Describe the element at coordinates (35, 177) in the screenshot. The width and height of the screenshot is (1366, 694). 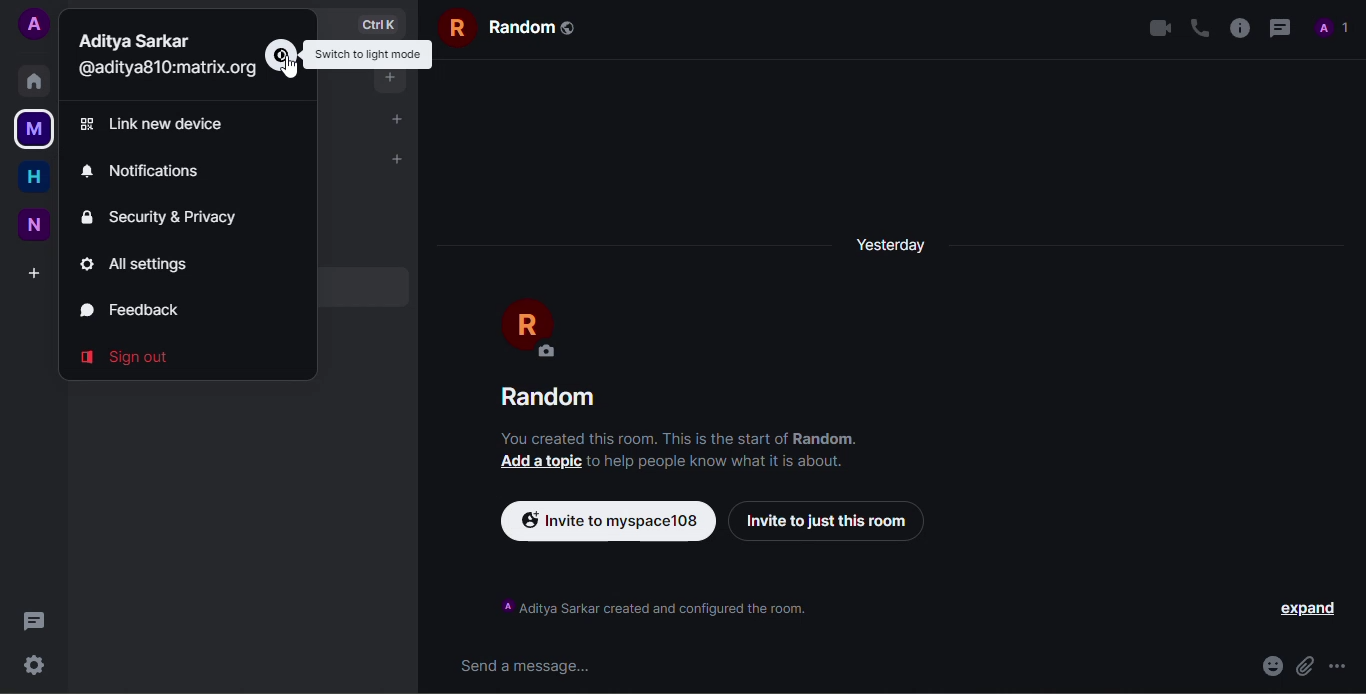
I see `home` at that location.